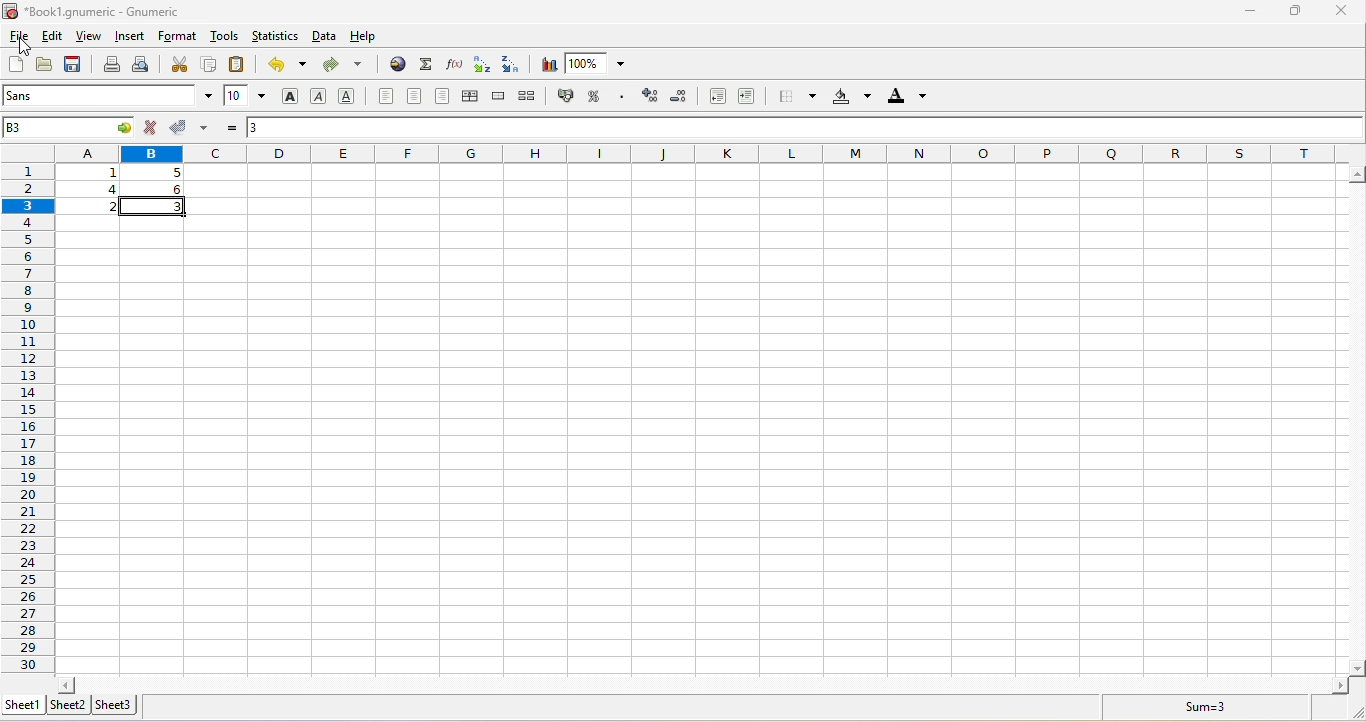 This screenshot has height=722, width=1366. What do you see at coordinates (325, 38) in the screenshot?
I see `data` at bounding box center [325, 38].